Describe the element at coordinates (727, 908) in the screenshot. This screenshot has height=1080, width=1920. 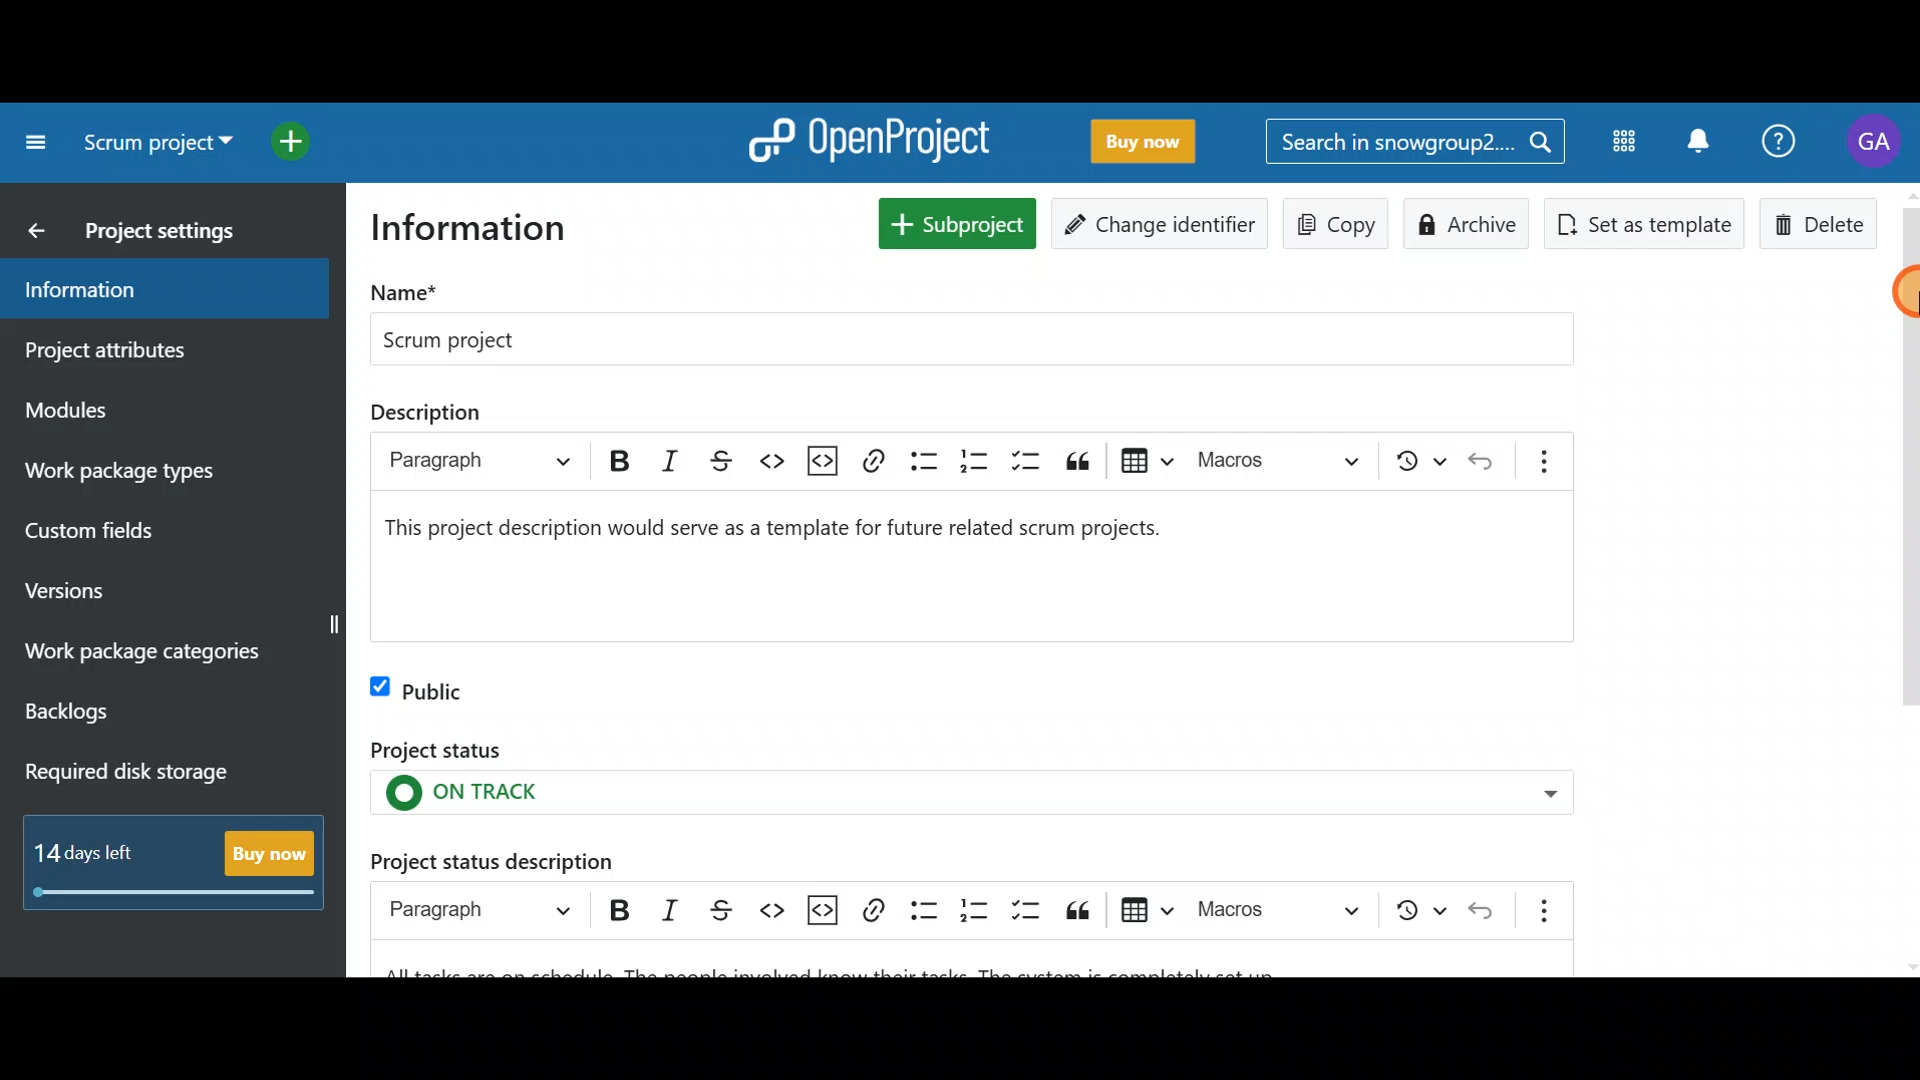
I see `Strikethrough` at that location.